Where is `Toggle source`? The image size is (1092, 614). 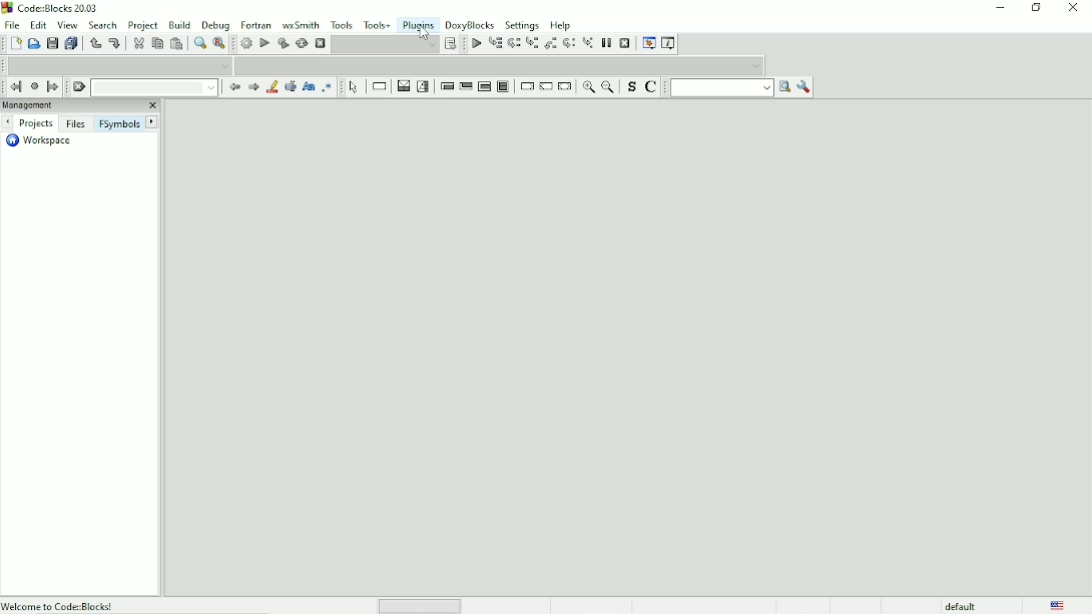 Toggle source is located at coordinates (630, 89).